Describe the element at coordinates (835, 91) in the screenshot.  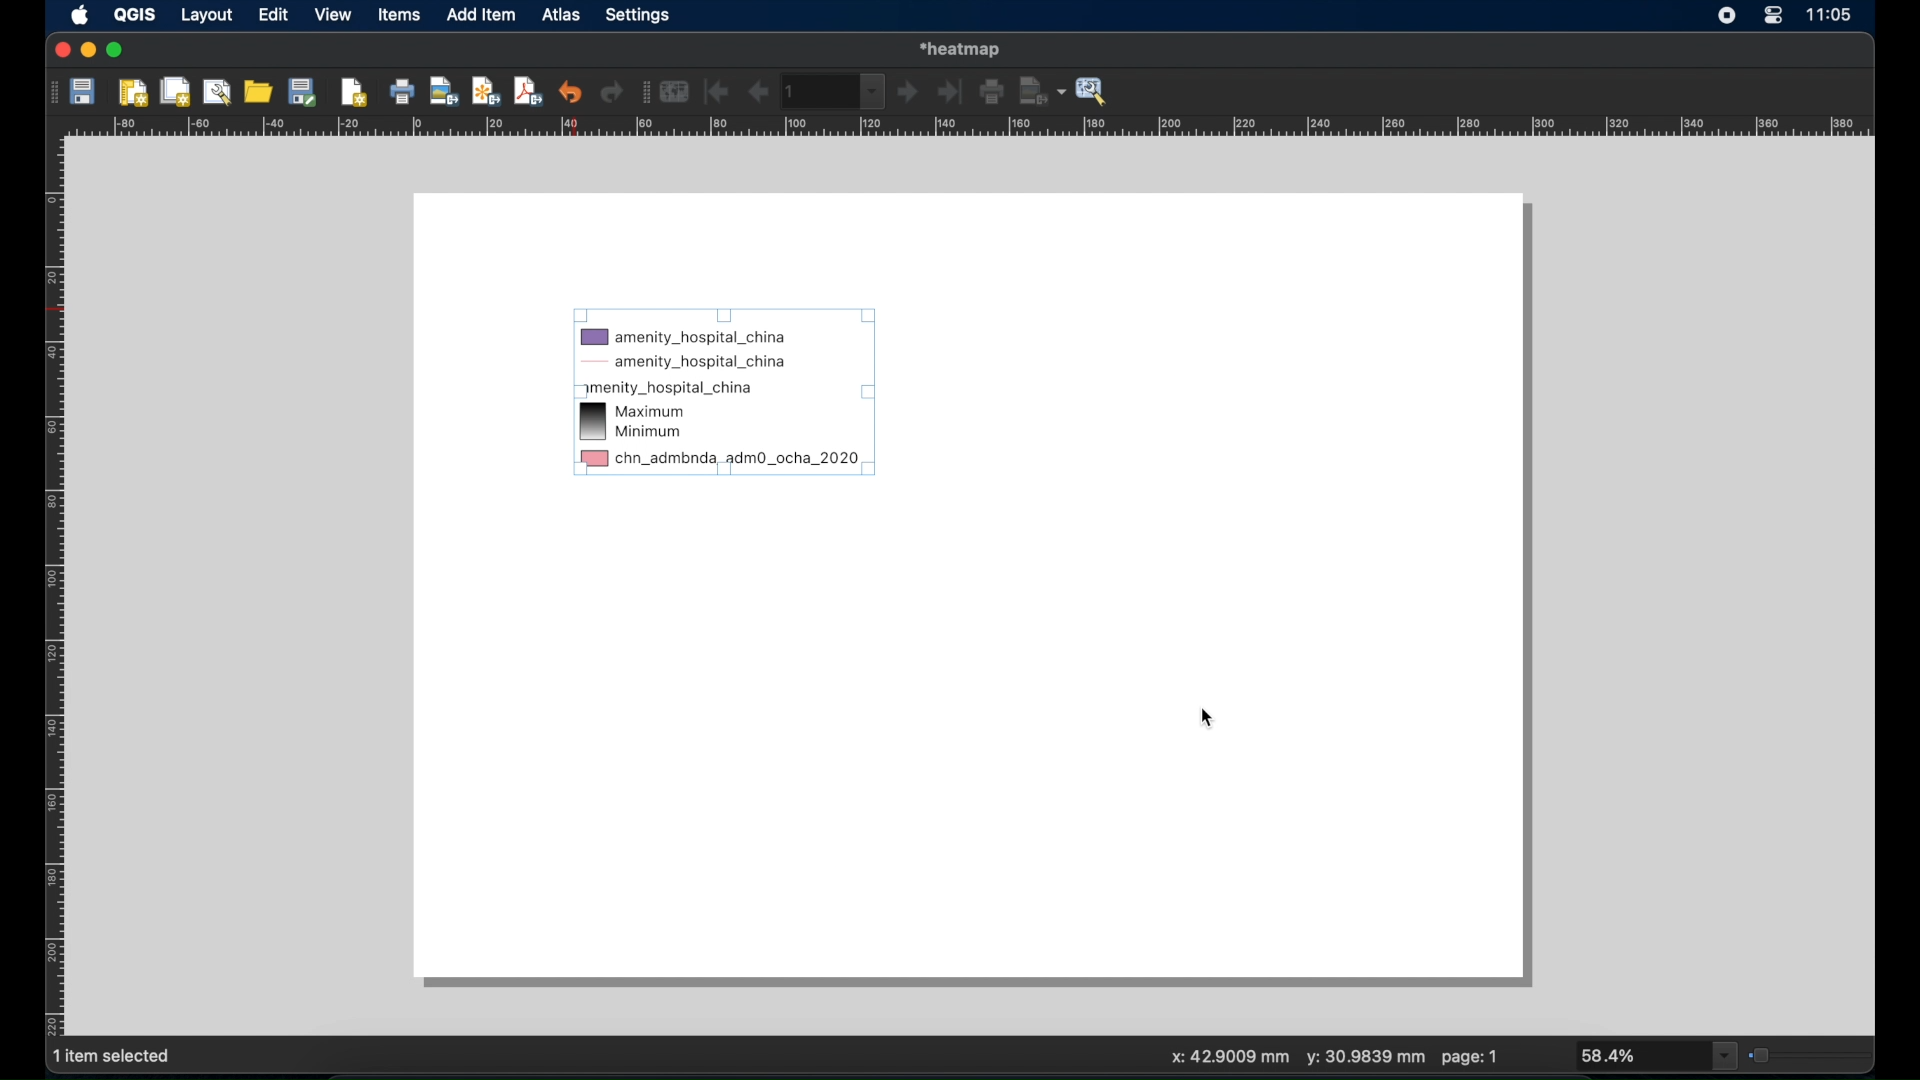
I see `atlas toolbar` at that location.